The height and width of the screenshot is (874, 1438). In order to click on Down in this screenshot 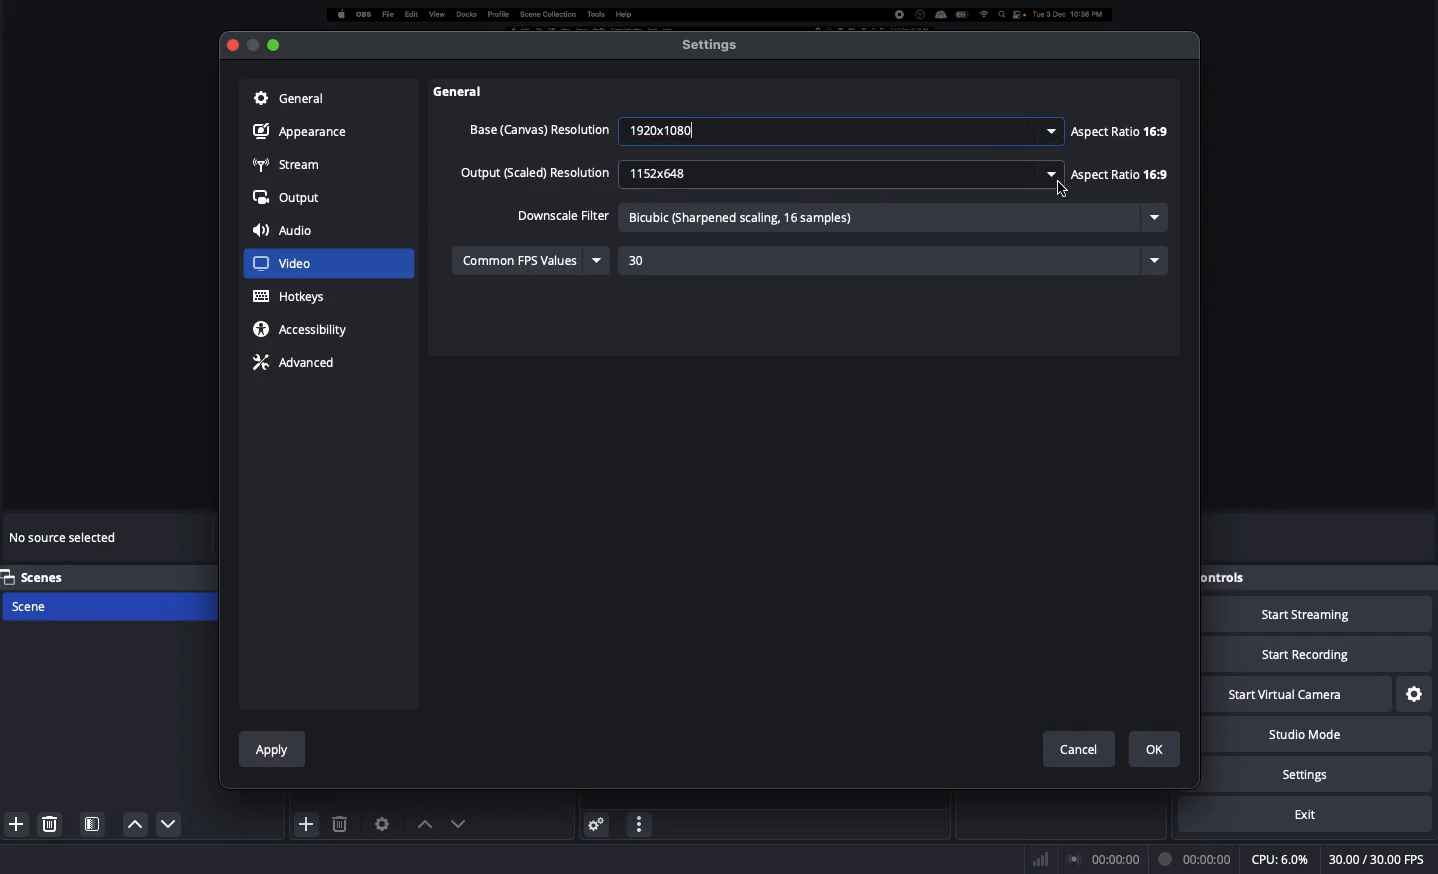, I will do `click(130, 824)`.